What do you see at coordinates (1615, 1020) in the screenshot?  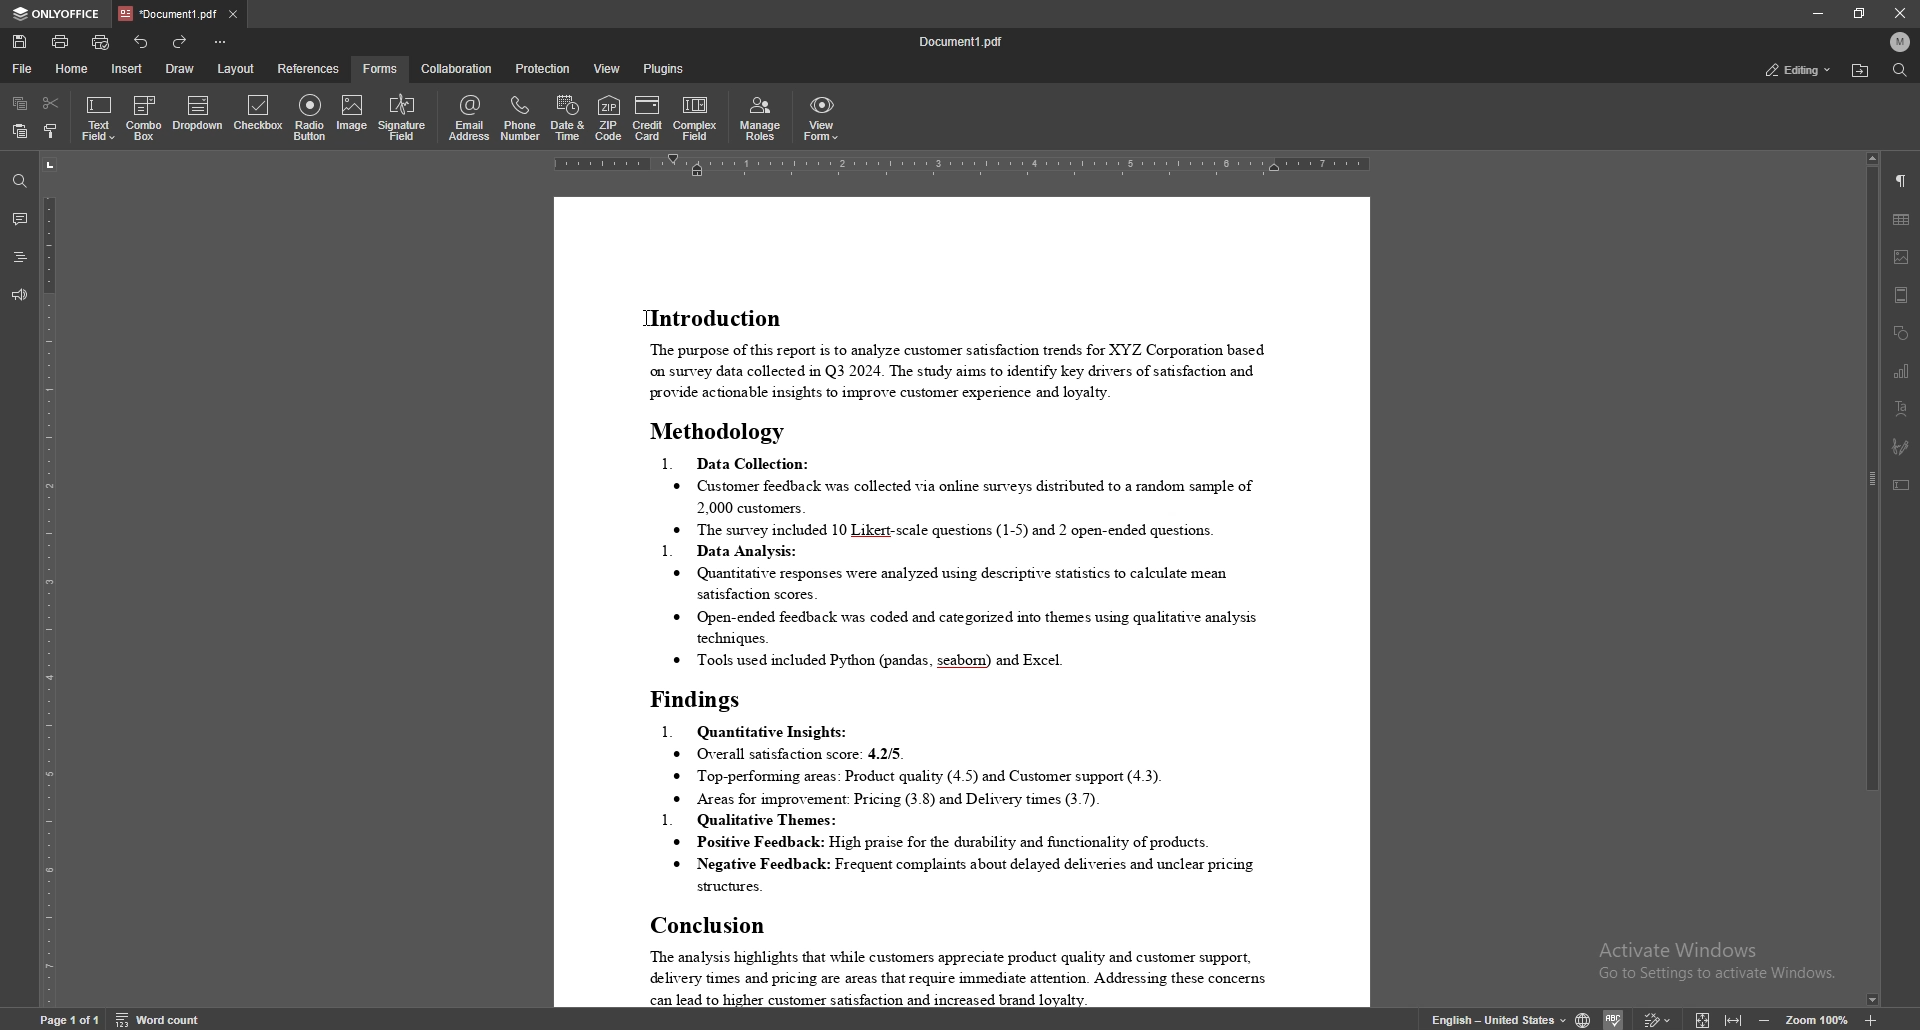 I see `spell check` at bounding box center [1615, 1020].